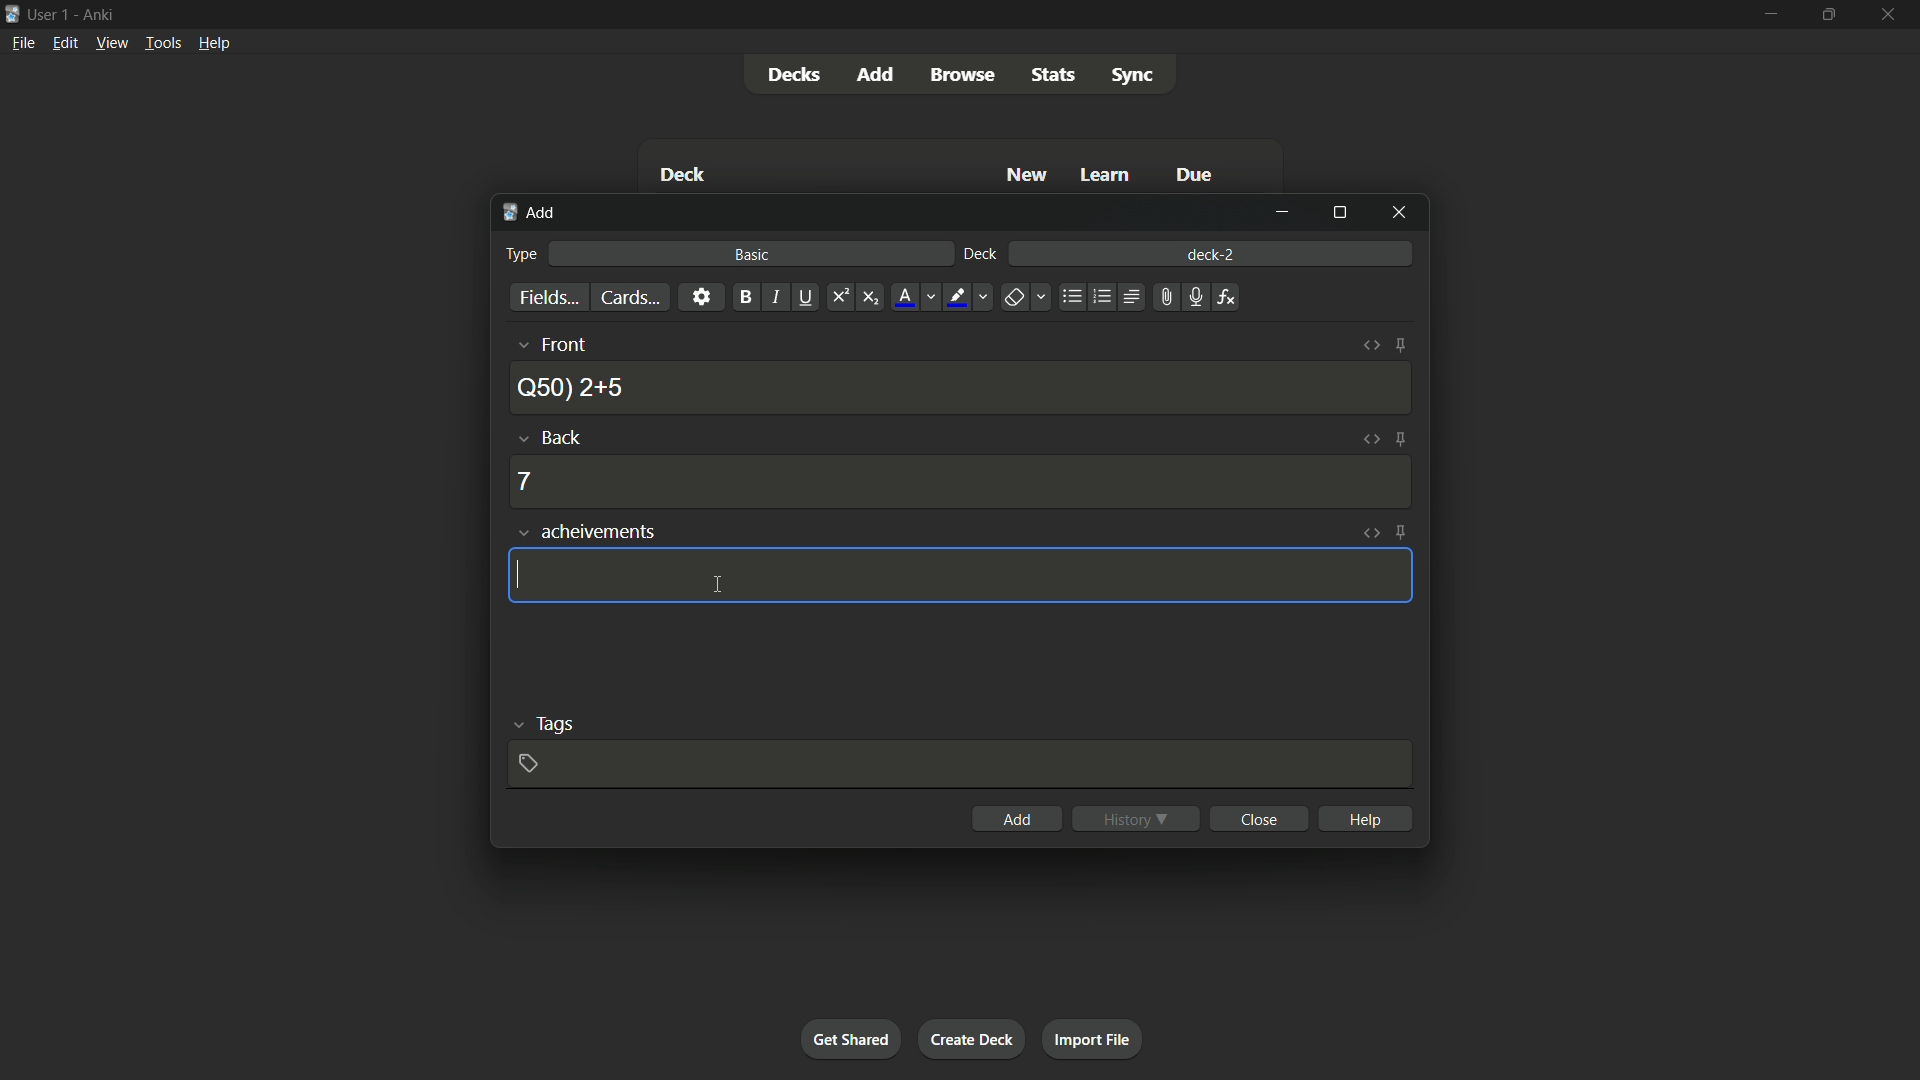 The width and height of the screenshot is (1920, 1080). I want to click on history, so click(1133, 819).